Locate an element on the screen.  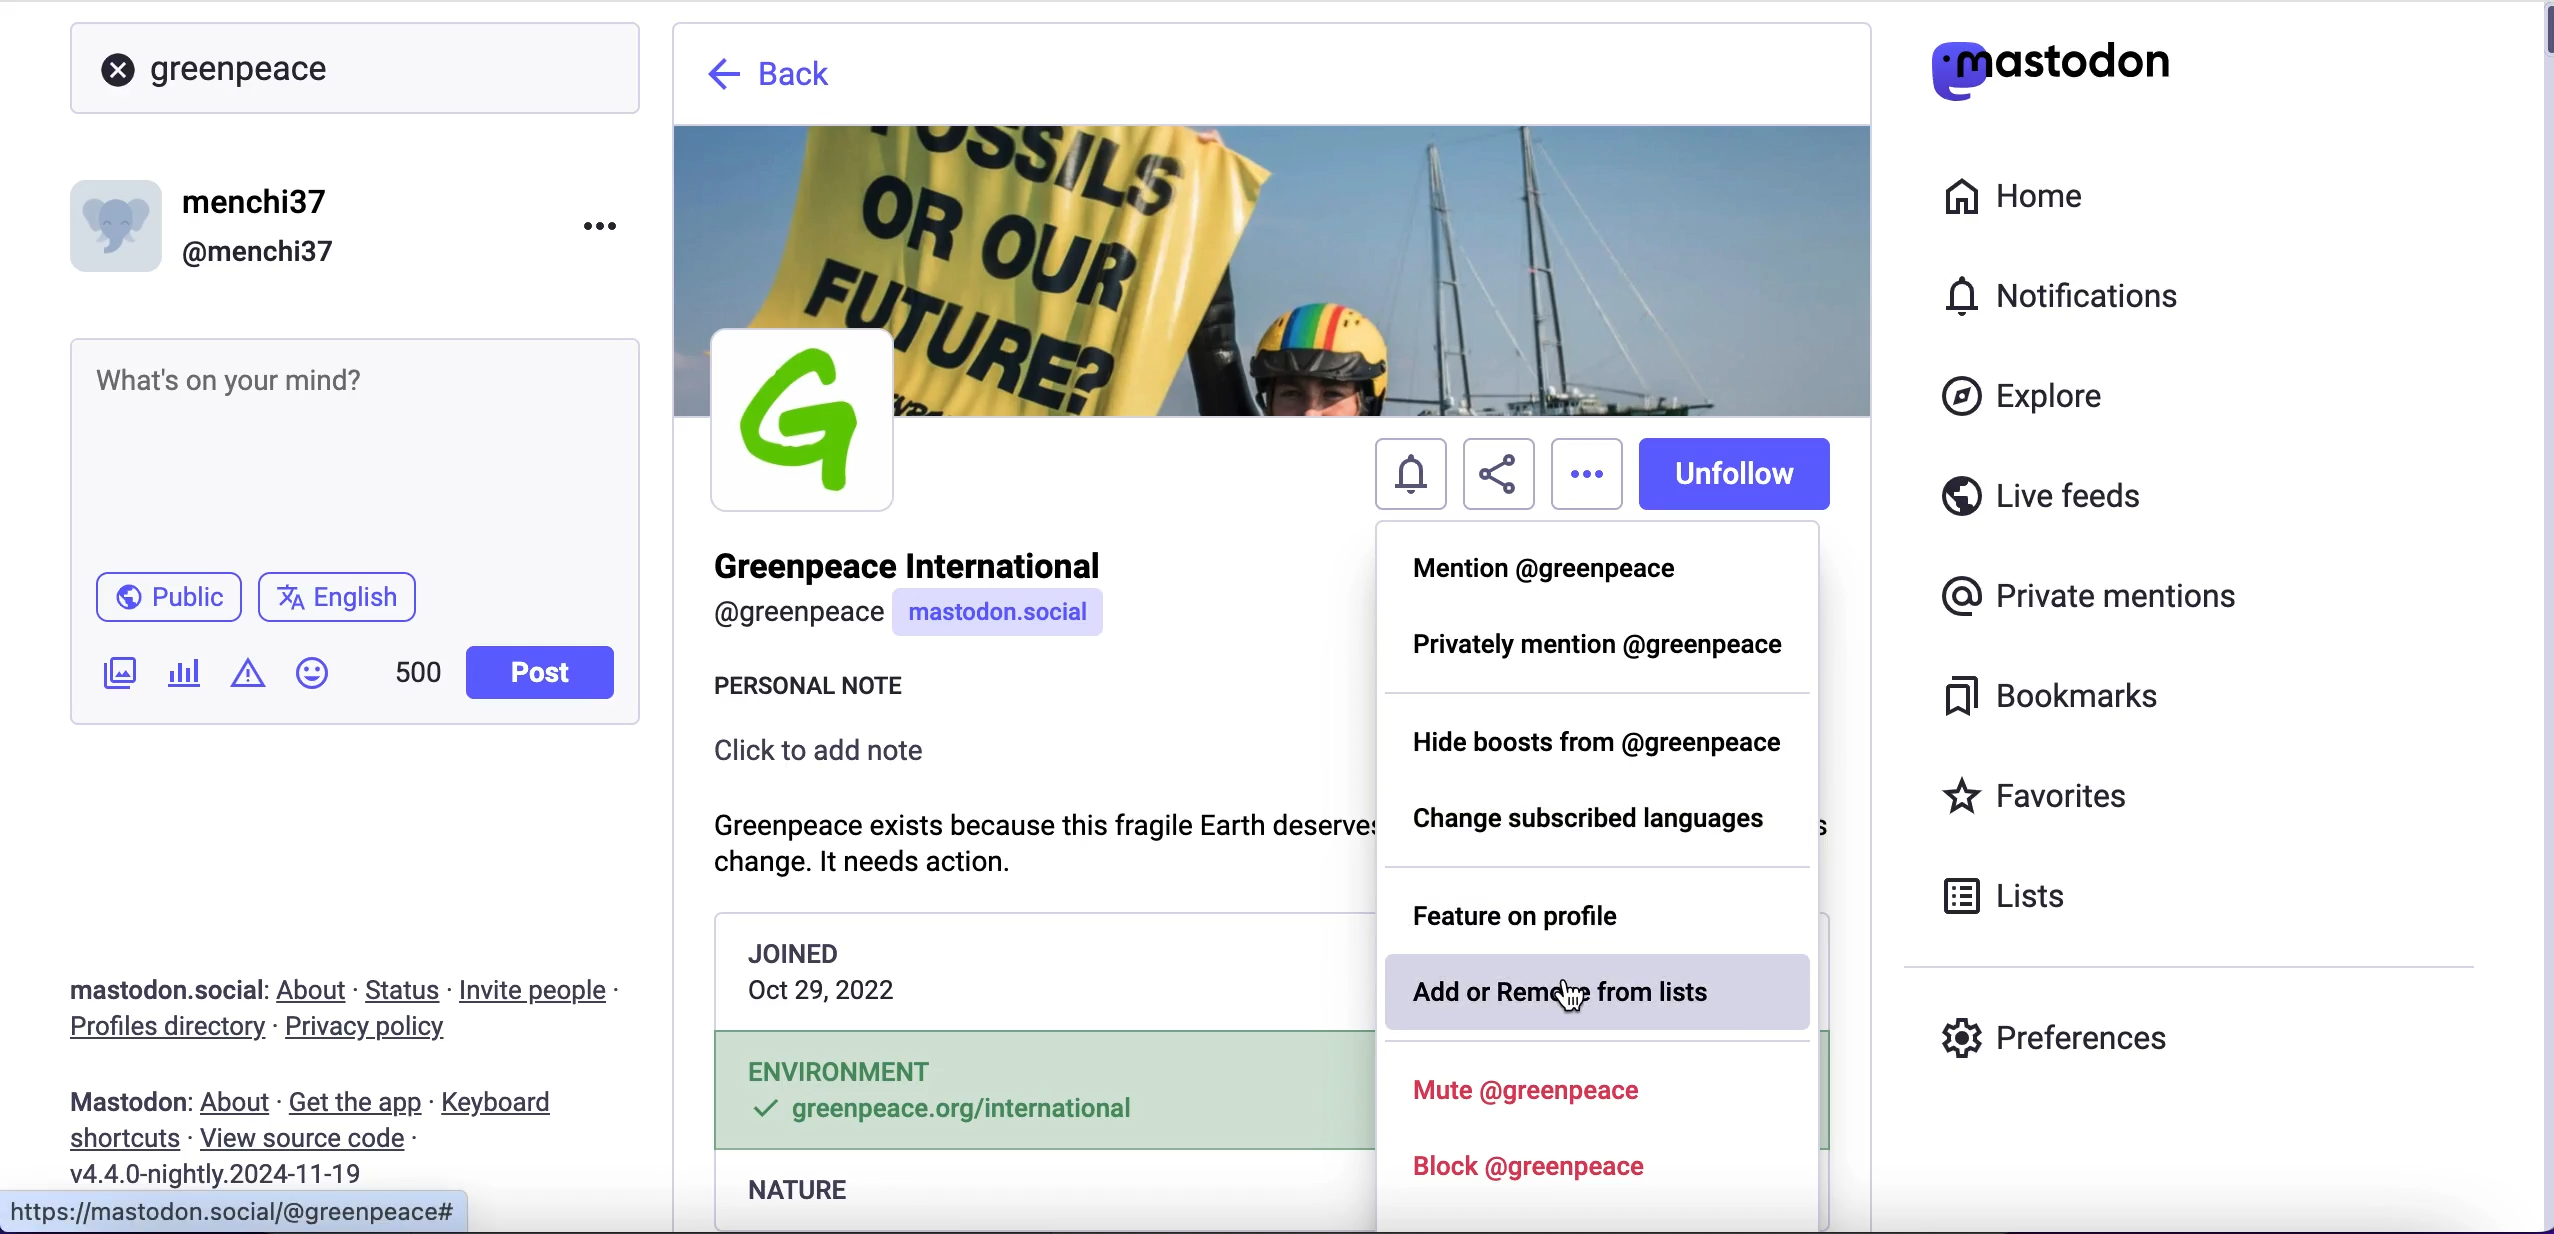
preferences is located at coordinates (2056, 1037).